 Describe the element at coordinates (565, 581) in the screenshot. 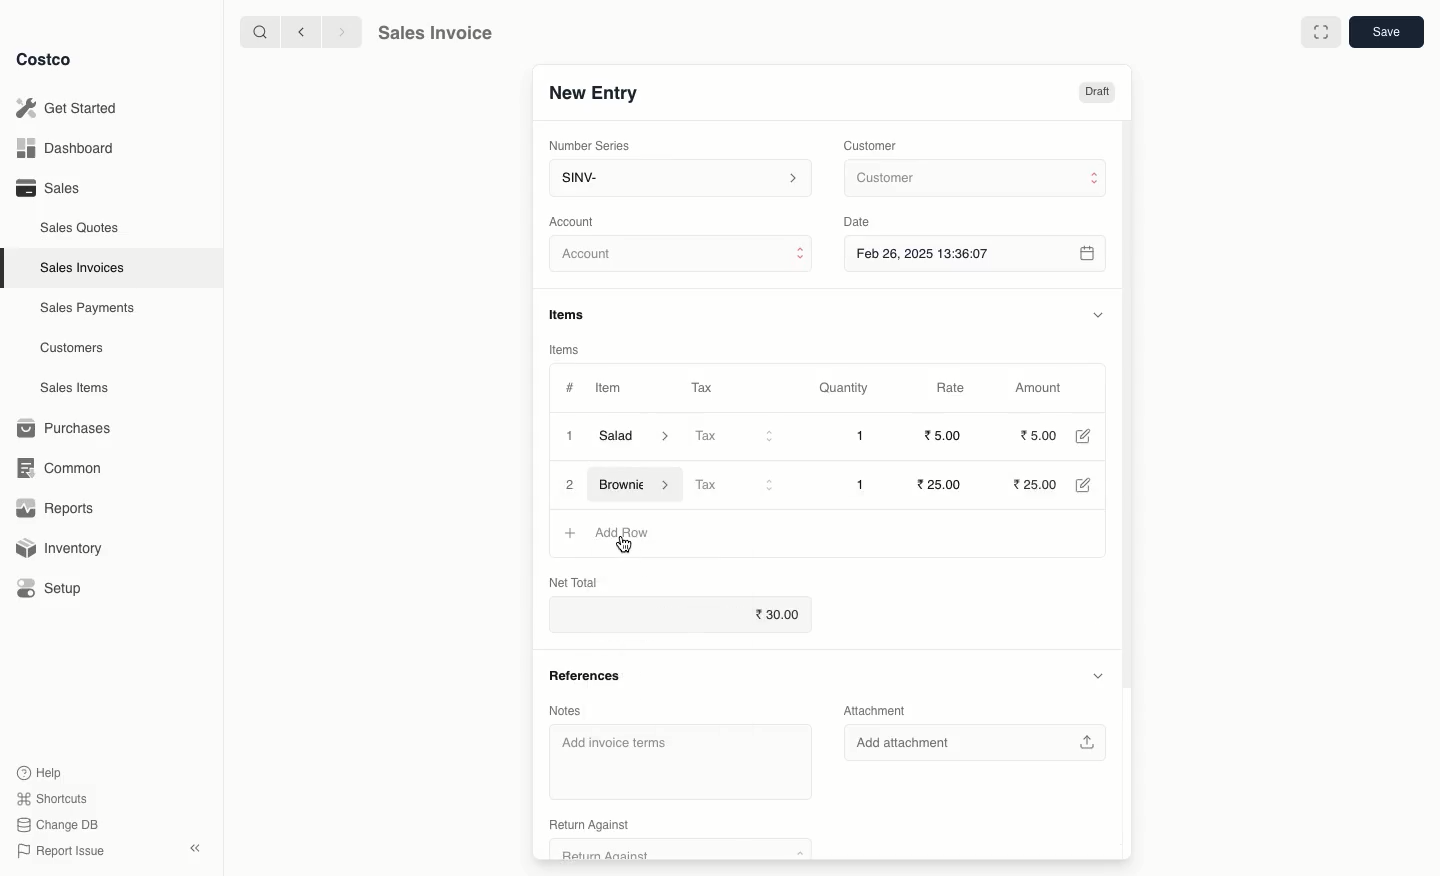

I see `Net Total` at that location.